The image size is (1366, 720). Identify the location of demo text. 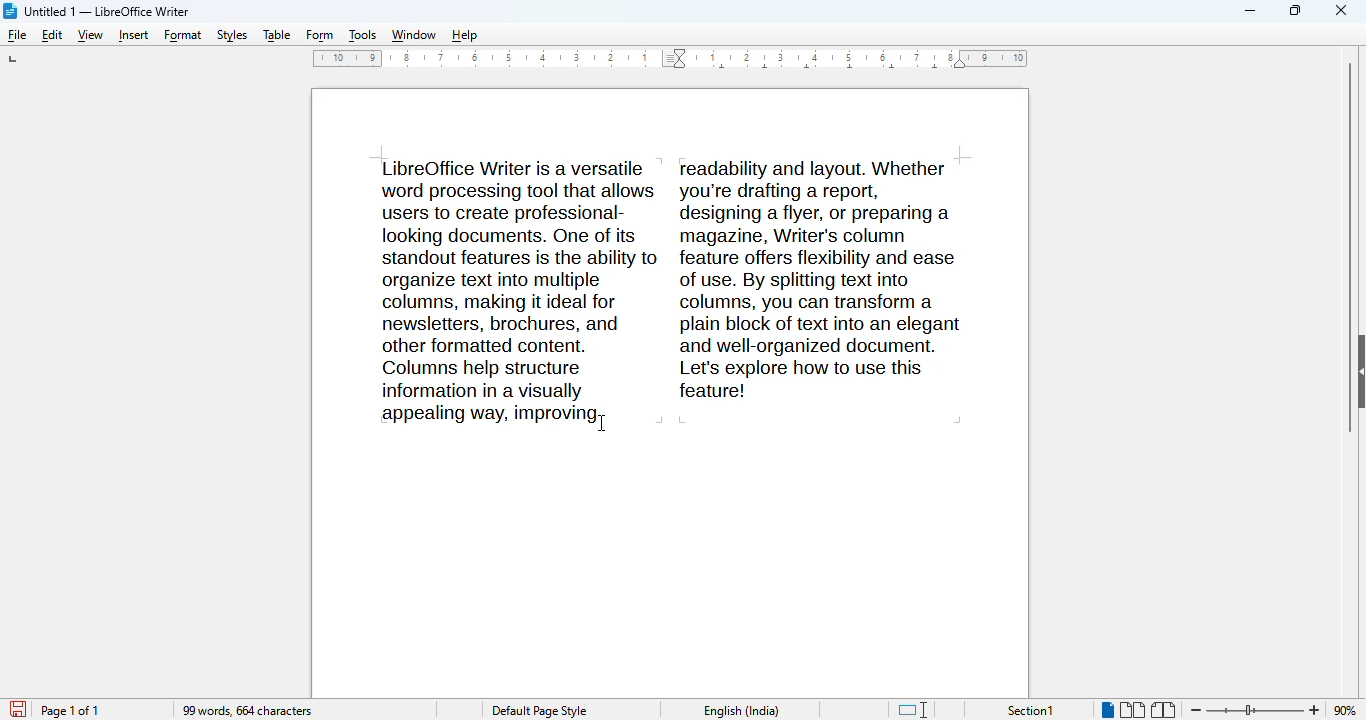
(674, 291).